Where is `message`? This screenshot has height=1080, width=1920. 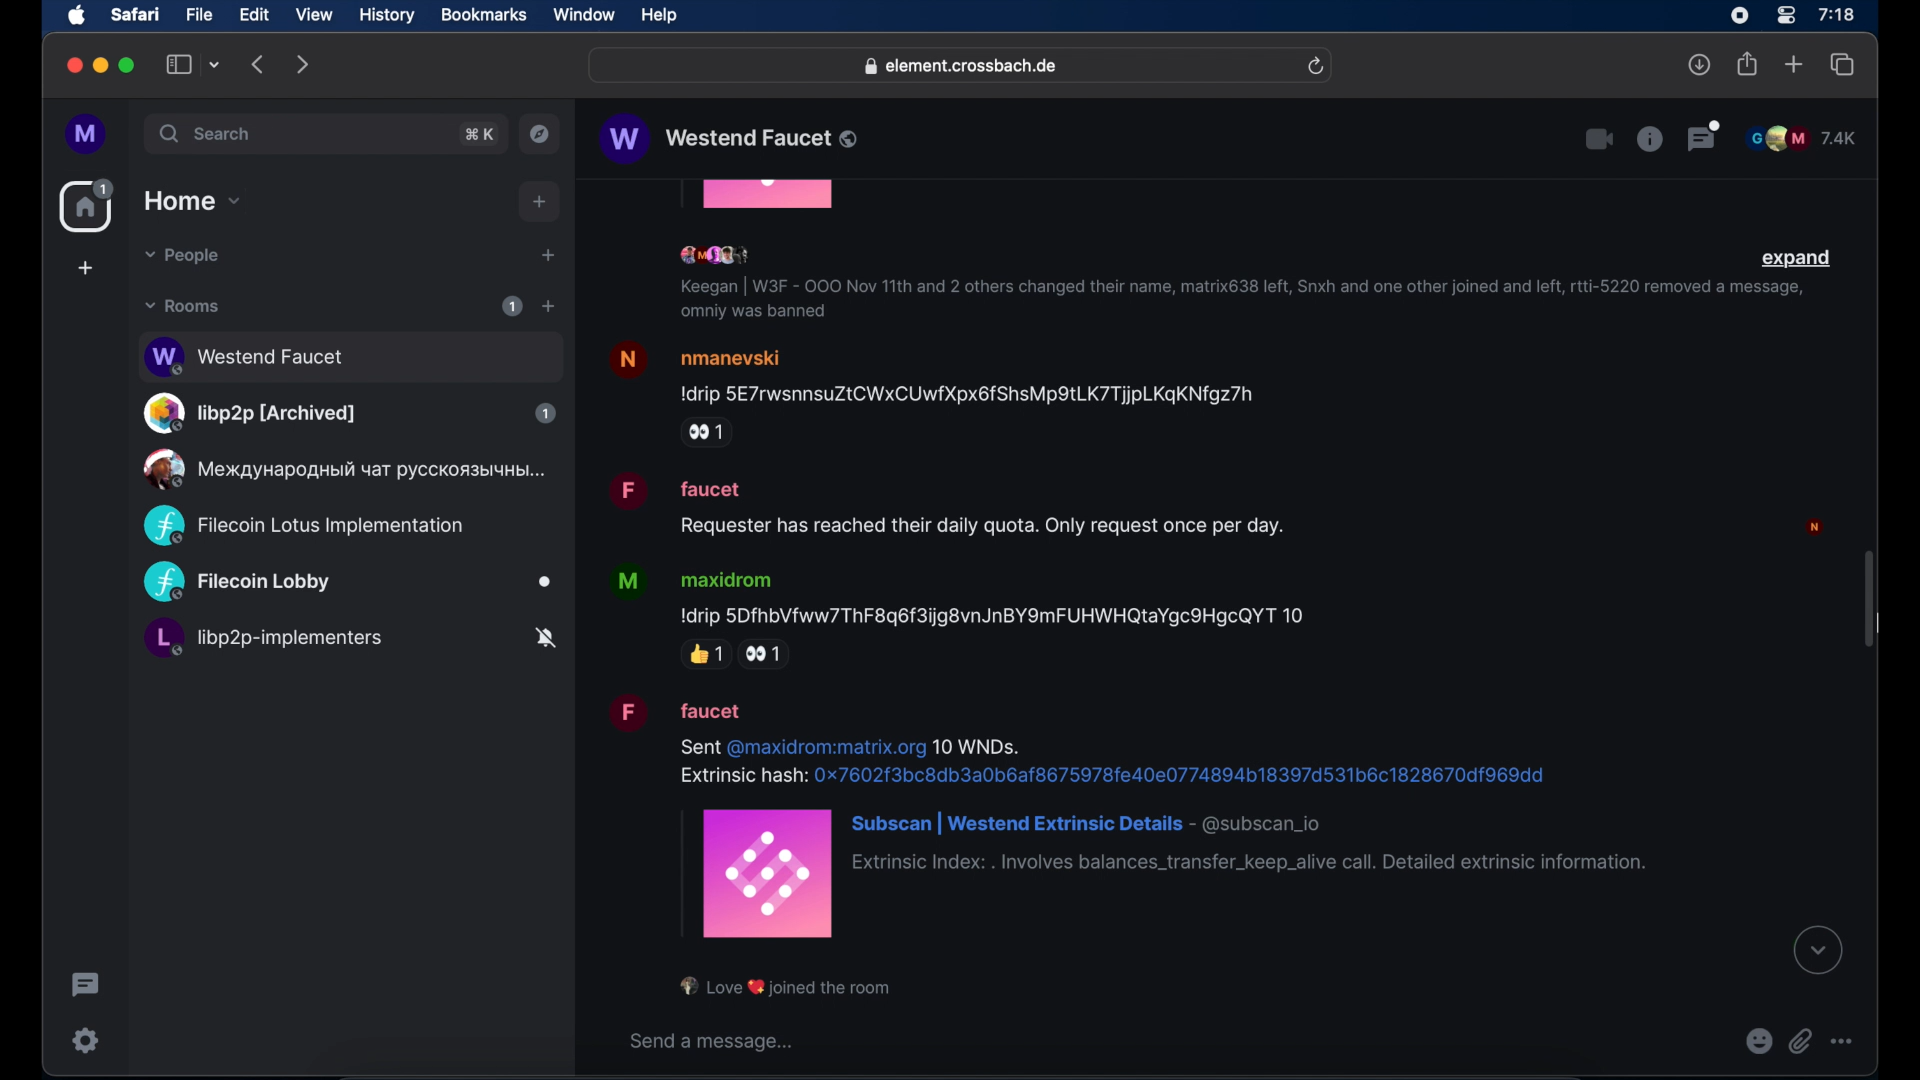 message is located at coordinates (965, 595).